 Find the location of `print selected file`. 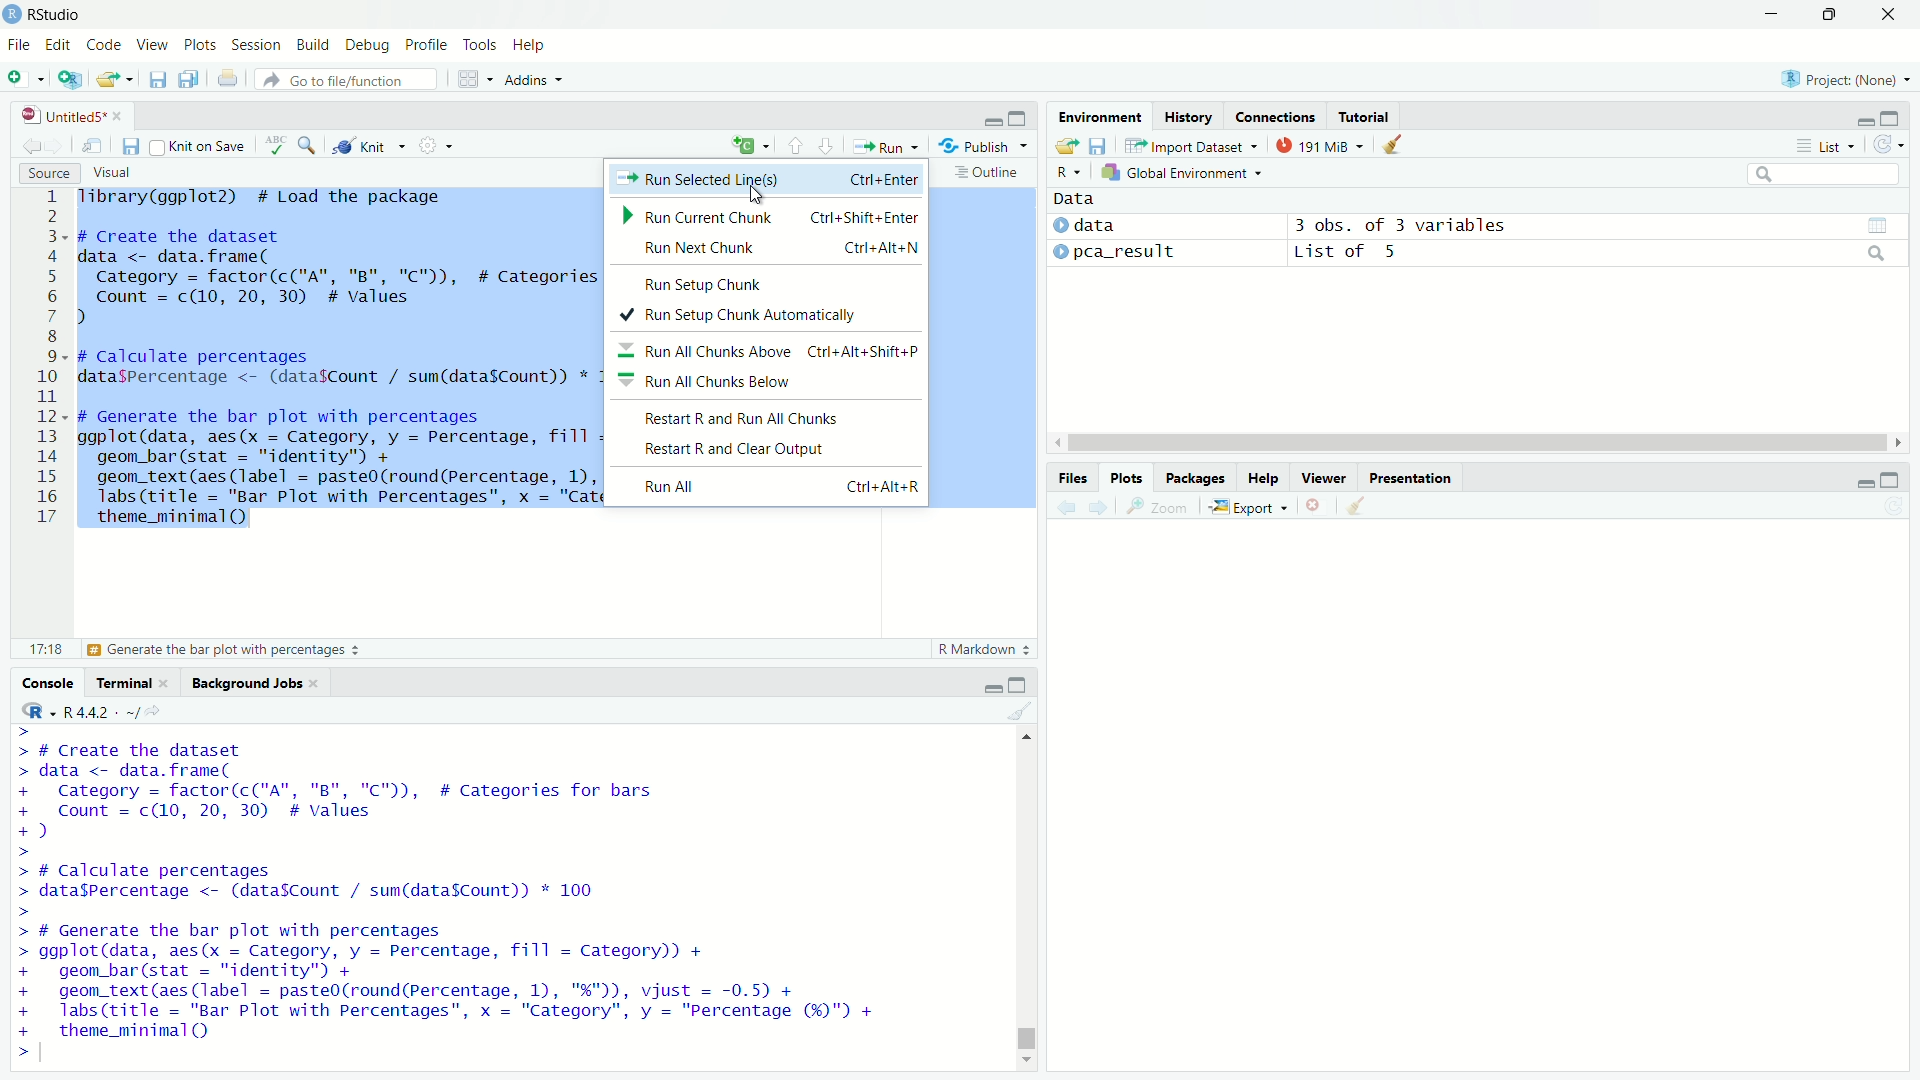

print selected file is located at coordinates (228, 78).